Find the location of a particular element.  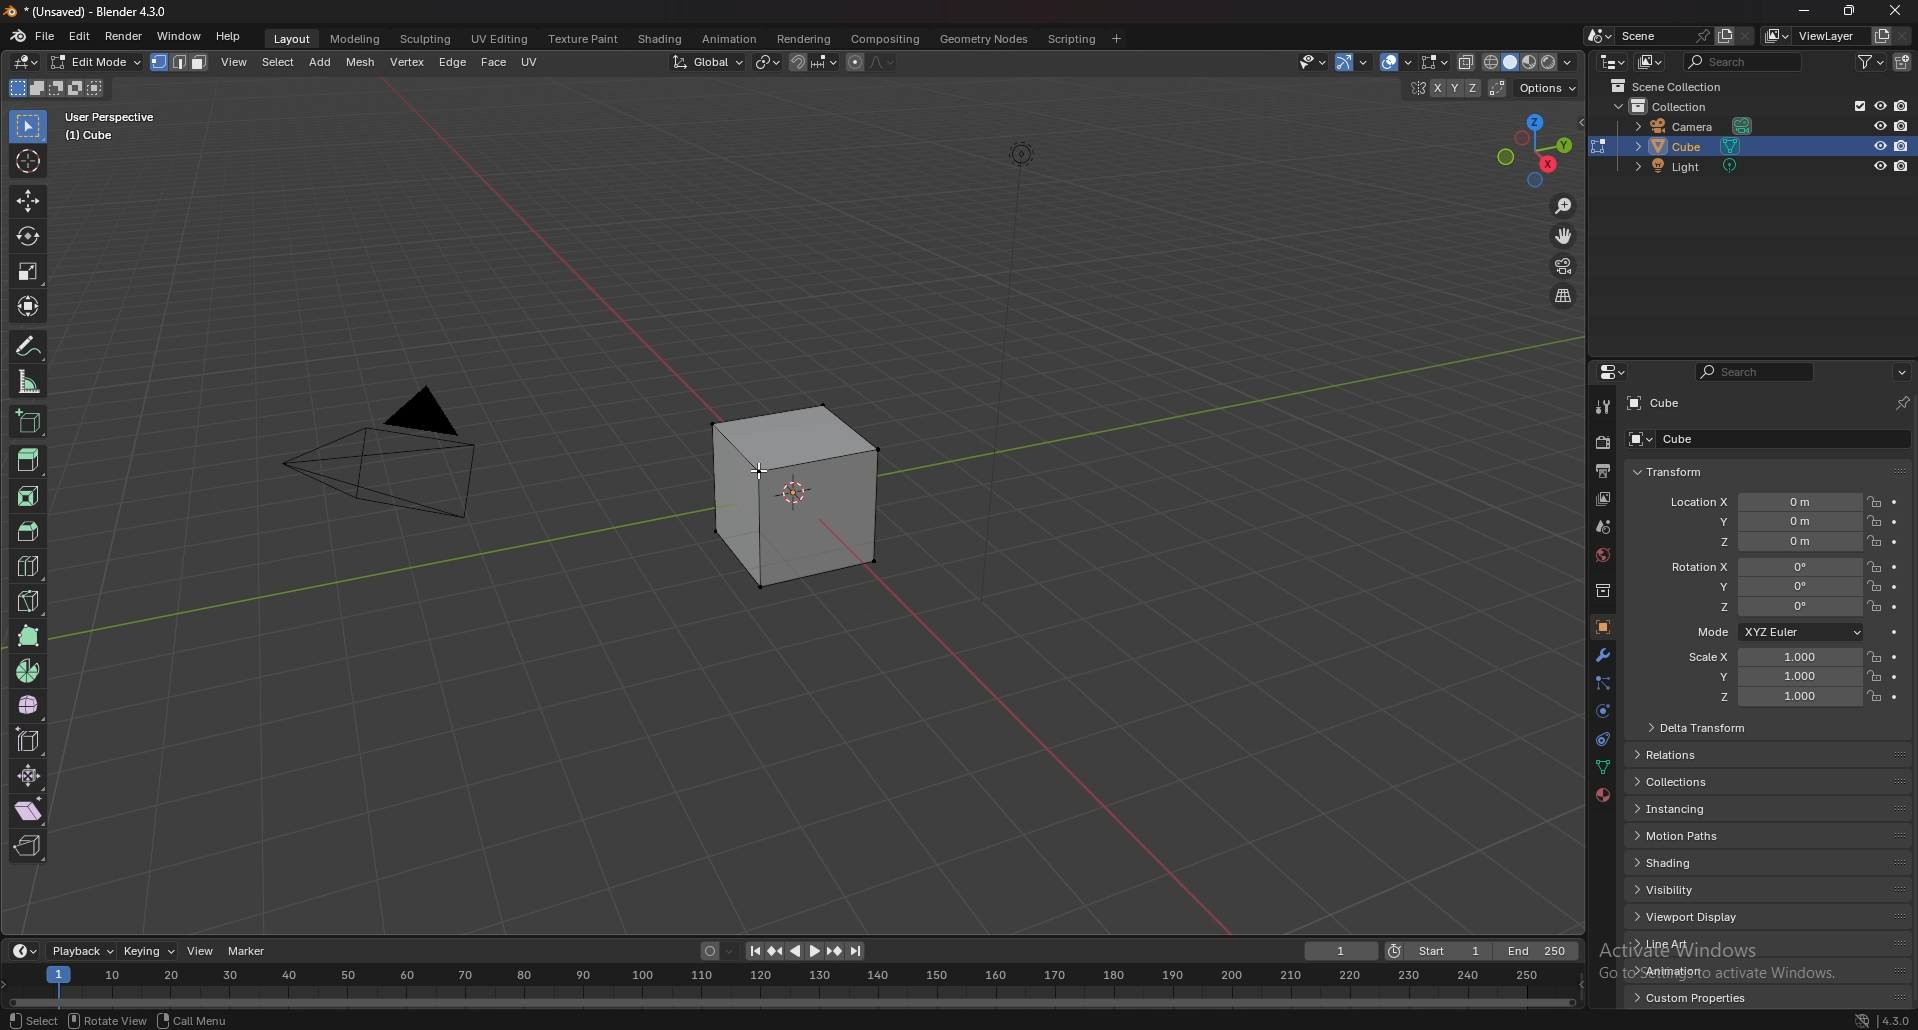

display mode is located at coordinates (1652, 63).